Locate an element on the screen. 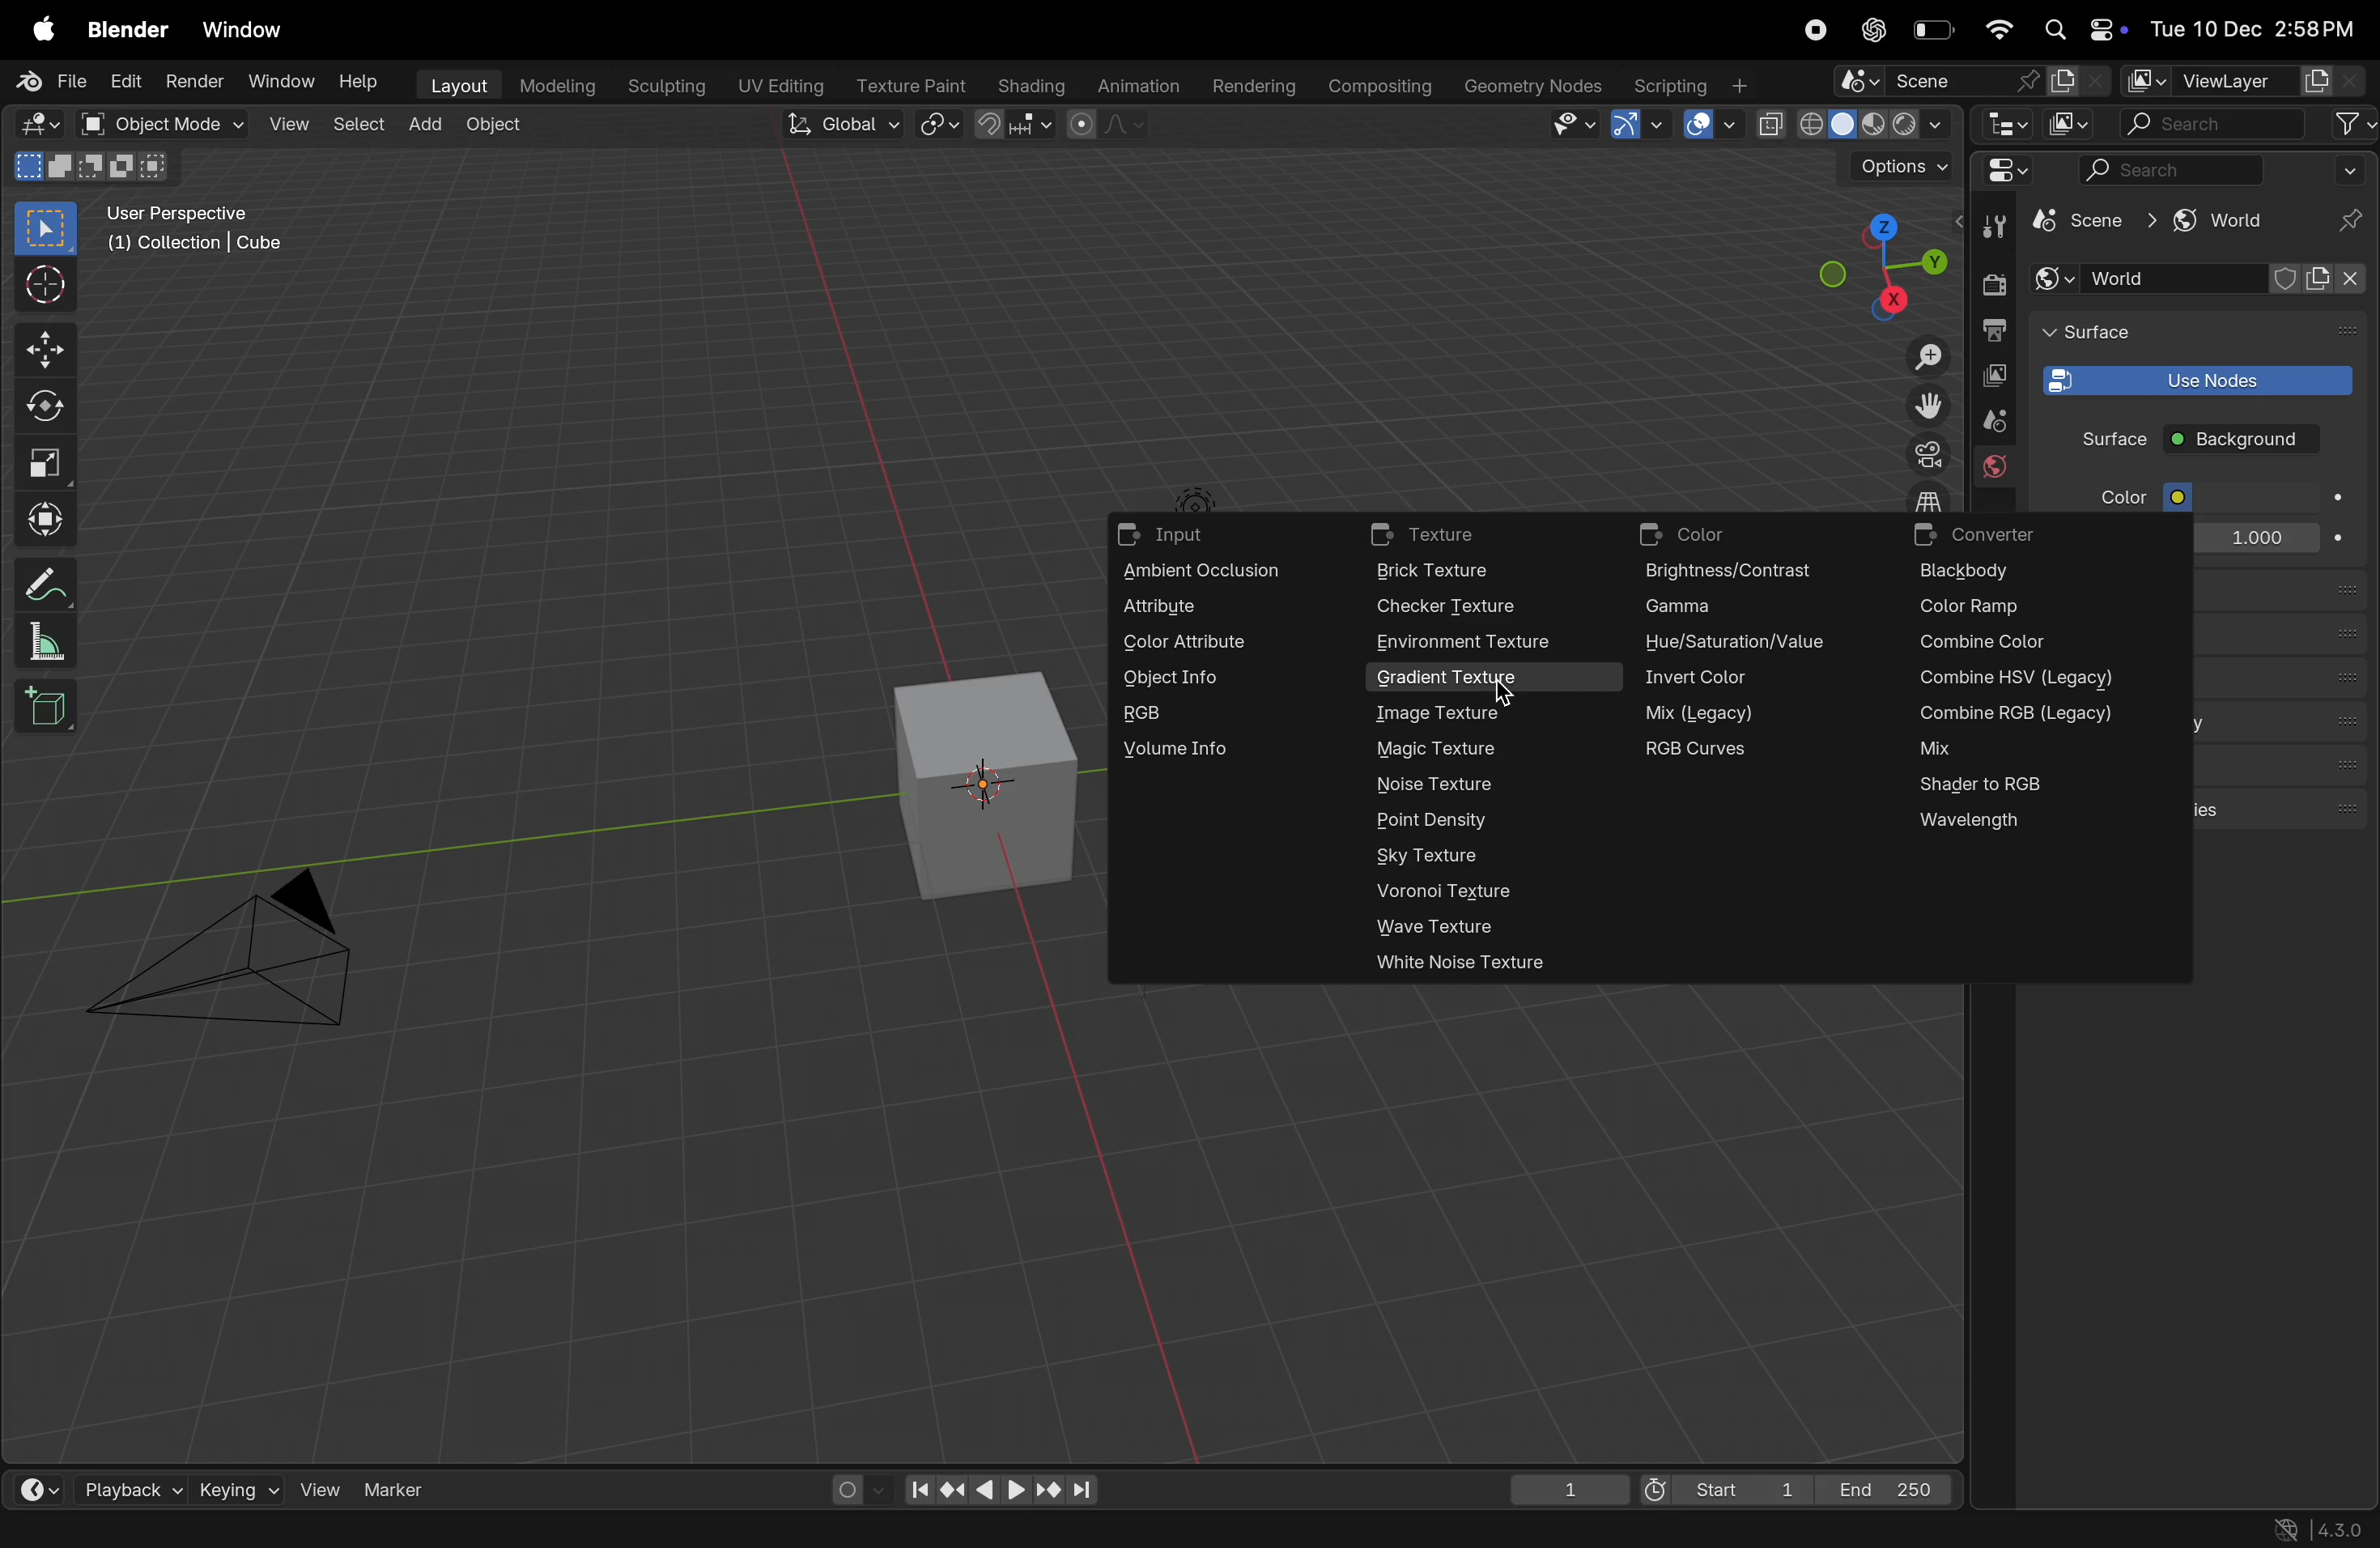  Apple menu is located at coordinates (33, 29).